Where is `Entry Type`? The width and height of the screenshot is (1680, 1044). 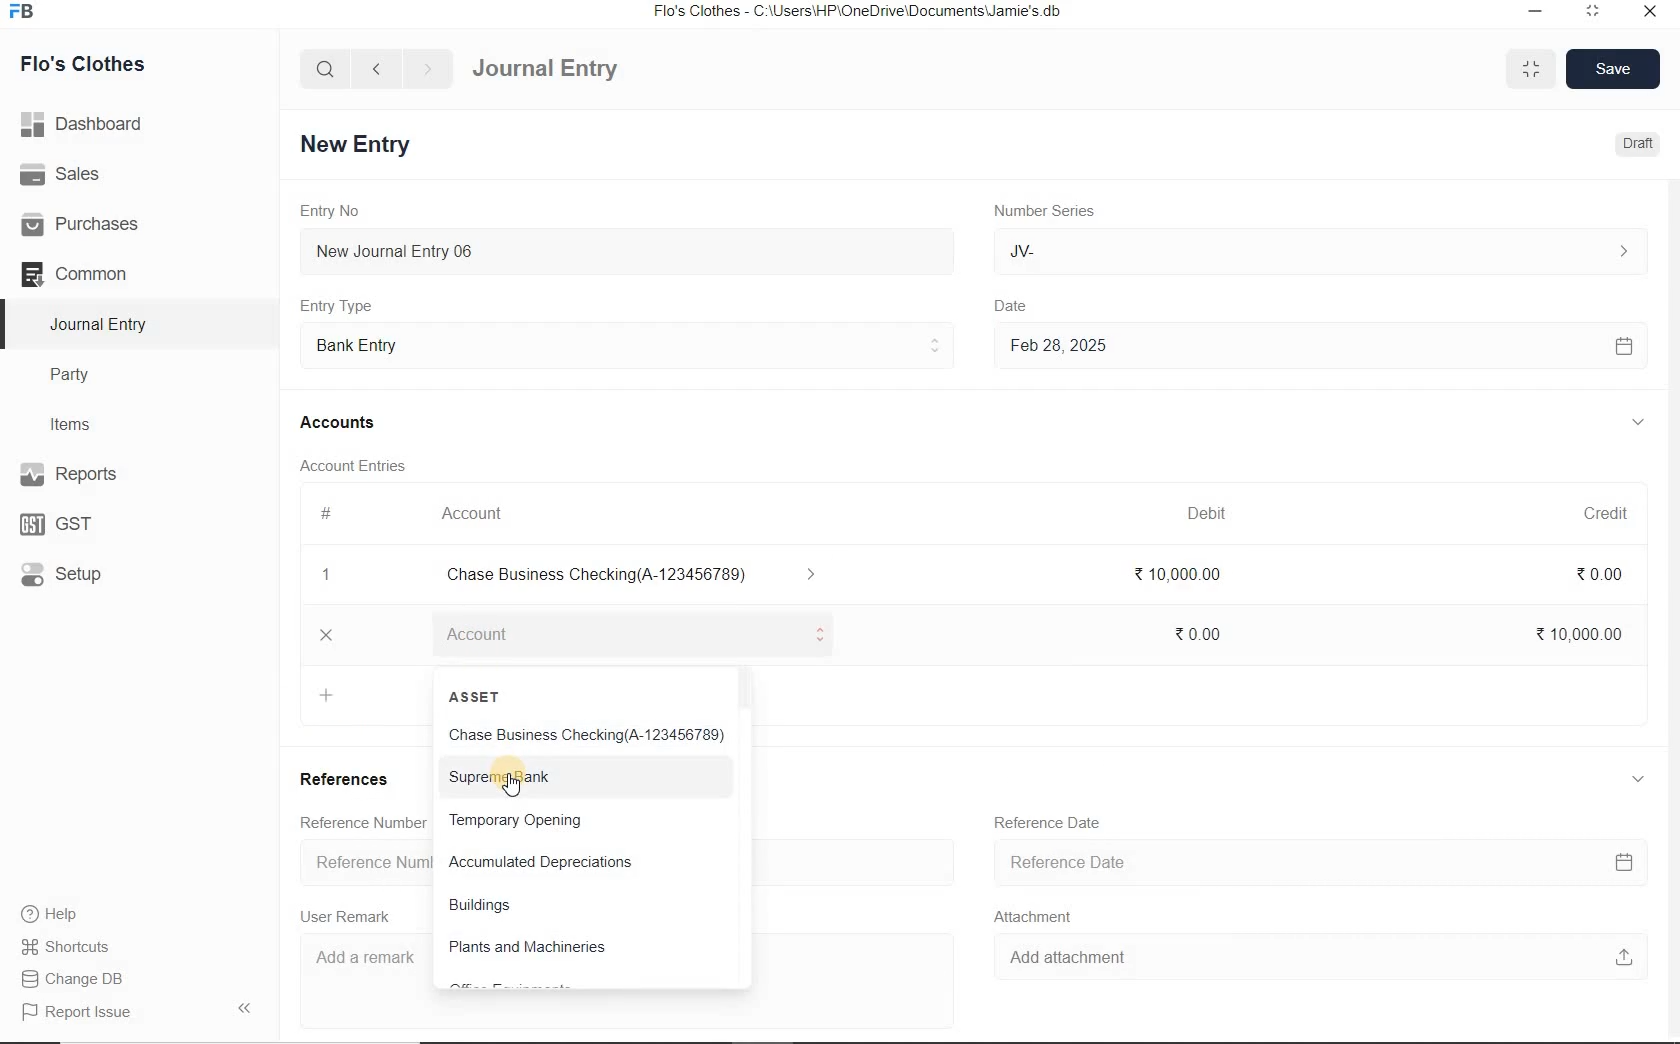 Entry Type is located at coordinates (627, 343).